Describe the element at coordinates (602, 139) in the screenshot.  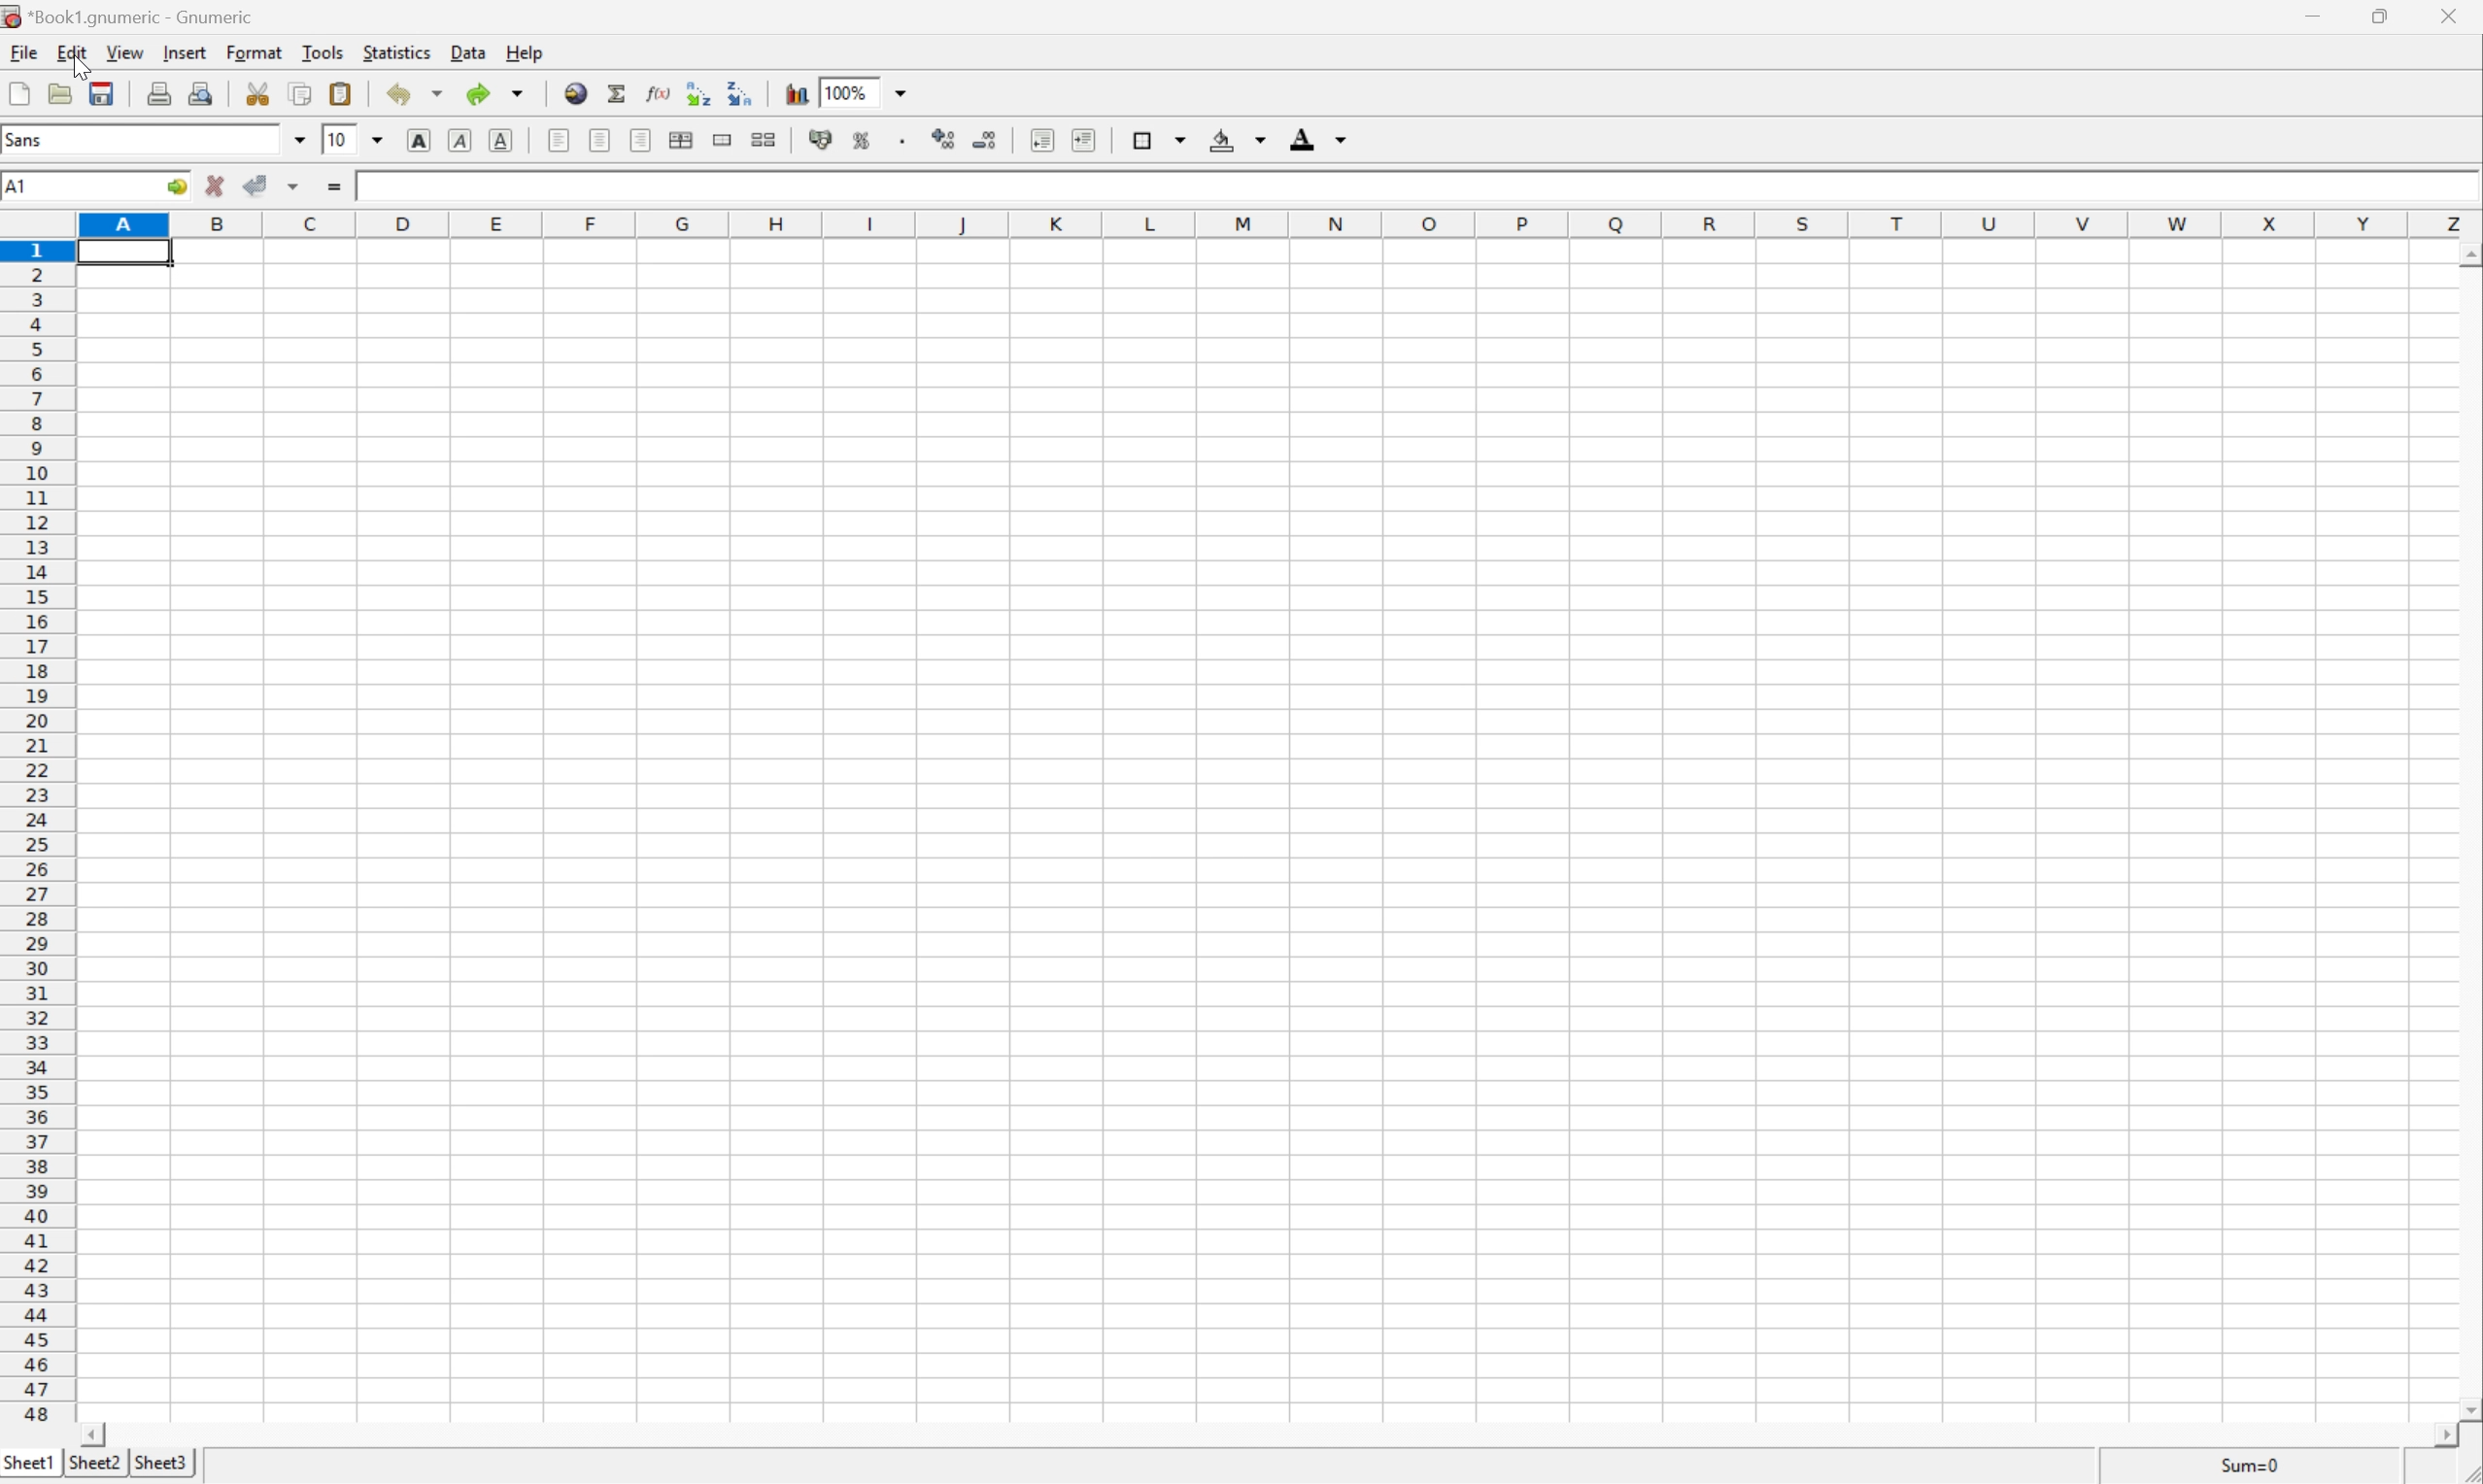
I see `center horizontally` at that location.